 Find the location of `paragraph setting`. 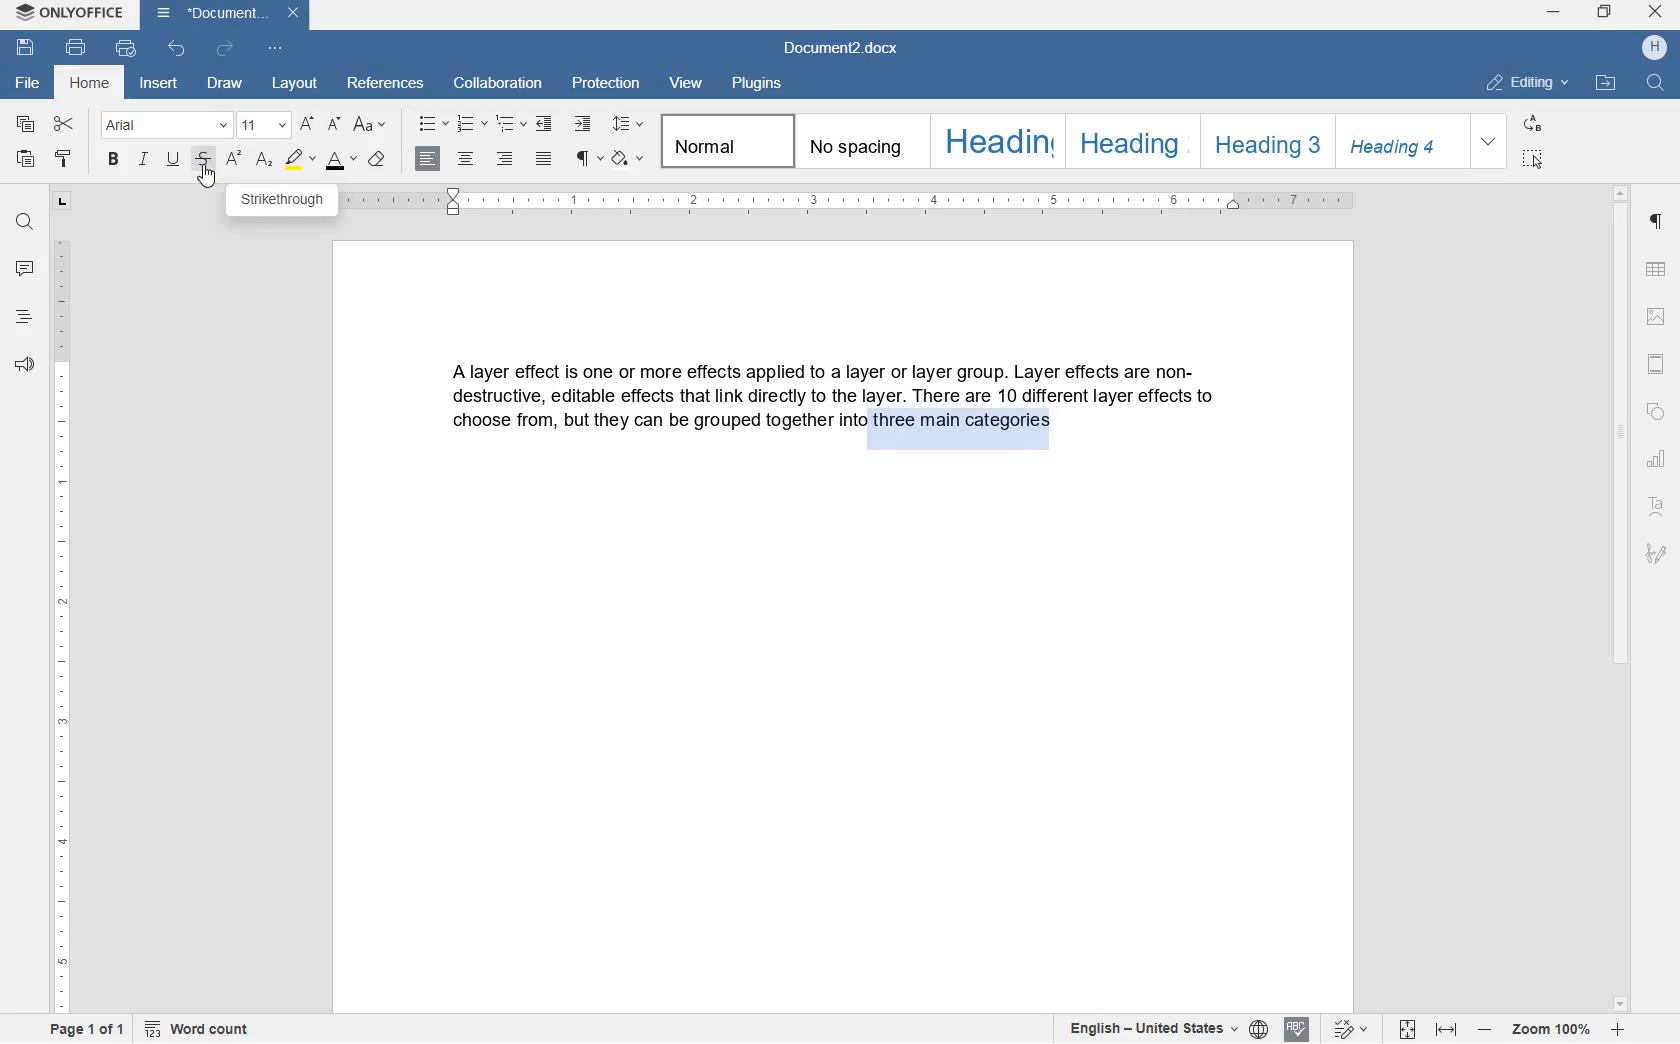

paragraph setting is located at coordinates (1657, 222).